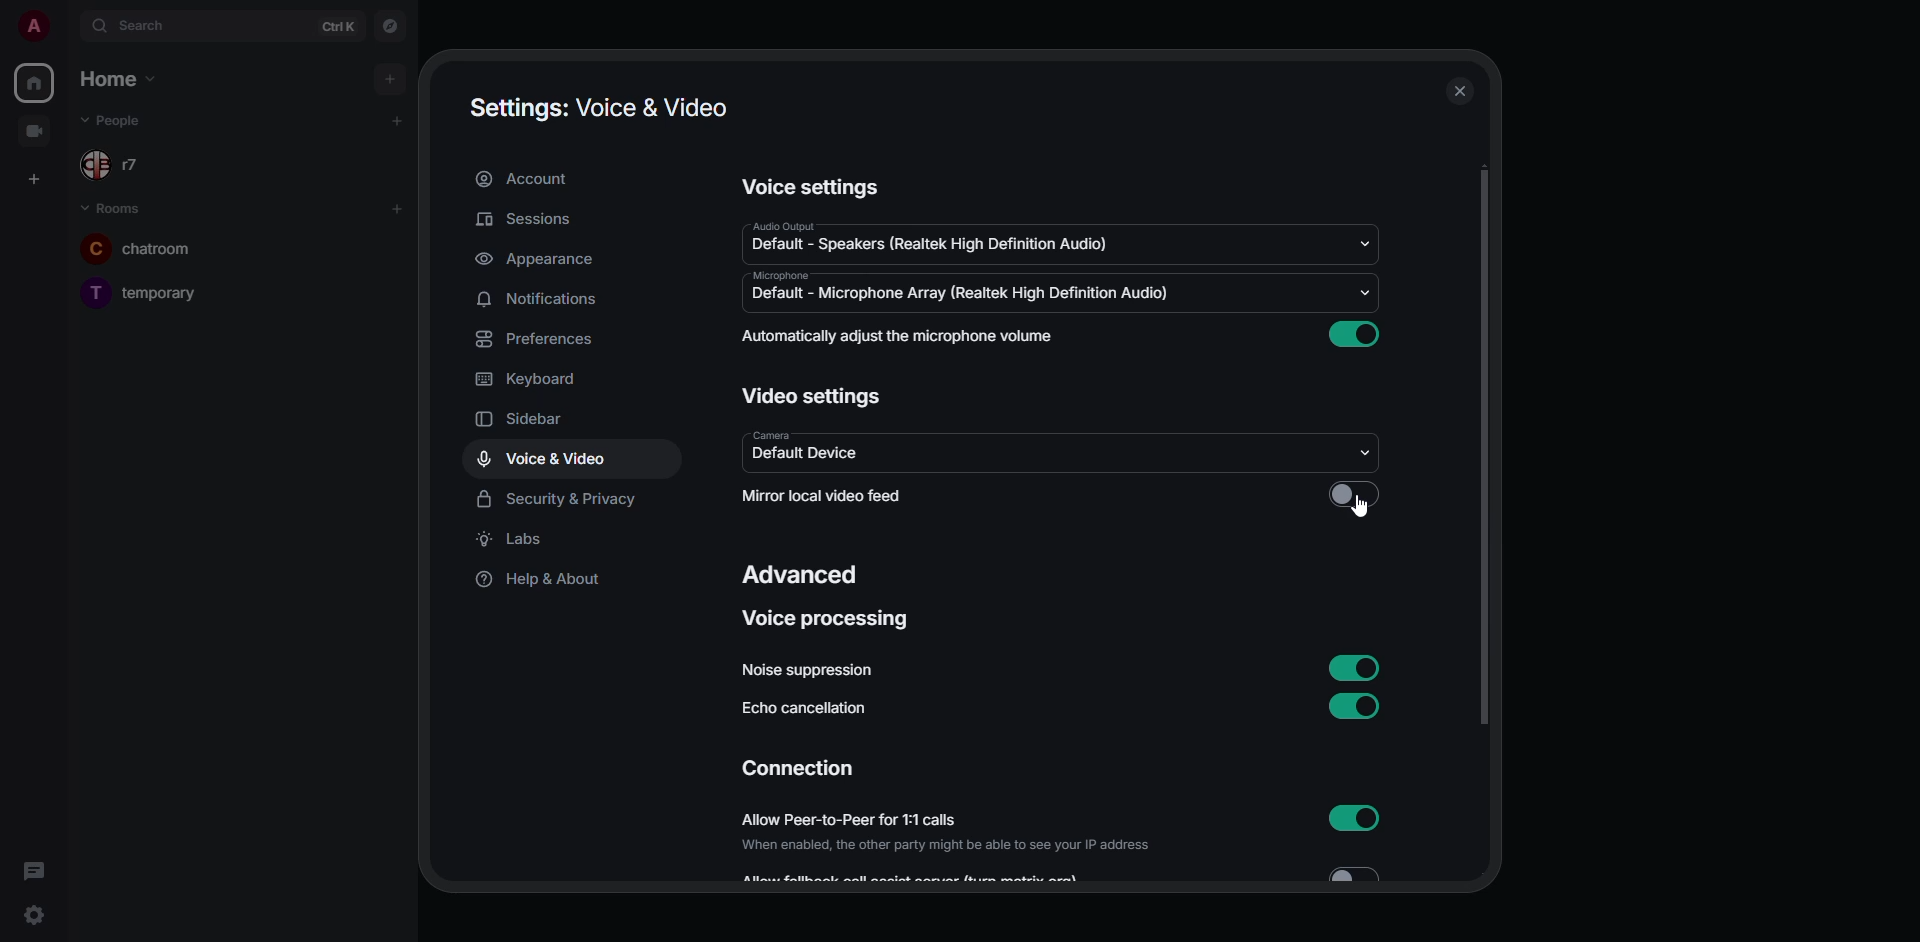 This screenshot has height=942, width=1920. What do you see at coordinates (390, 79) in the screenshot?
I see `add` at bounding box center [390, 79].